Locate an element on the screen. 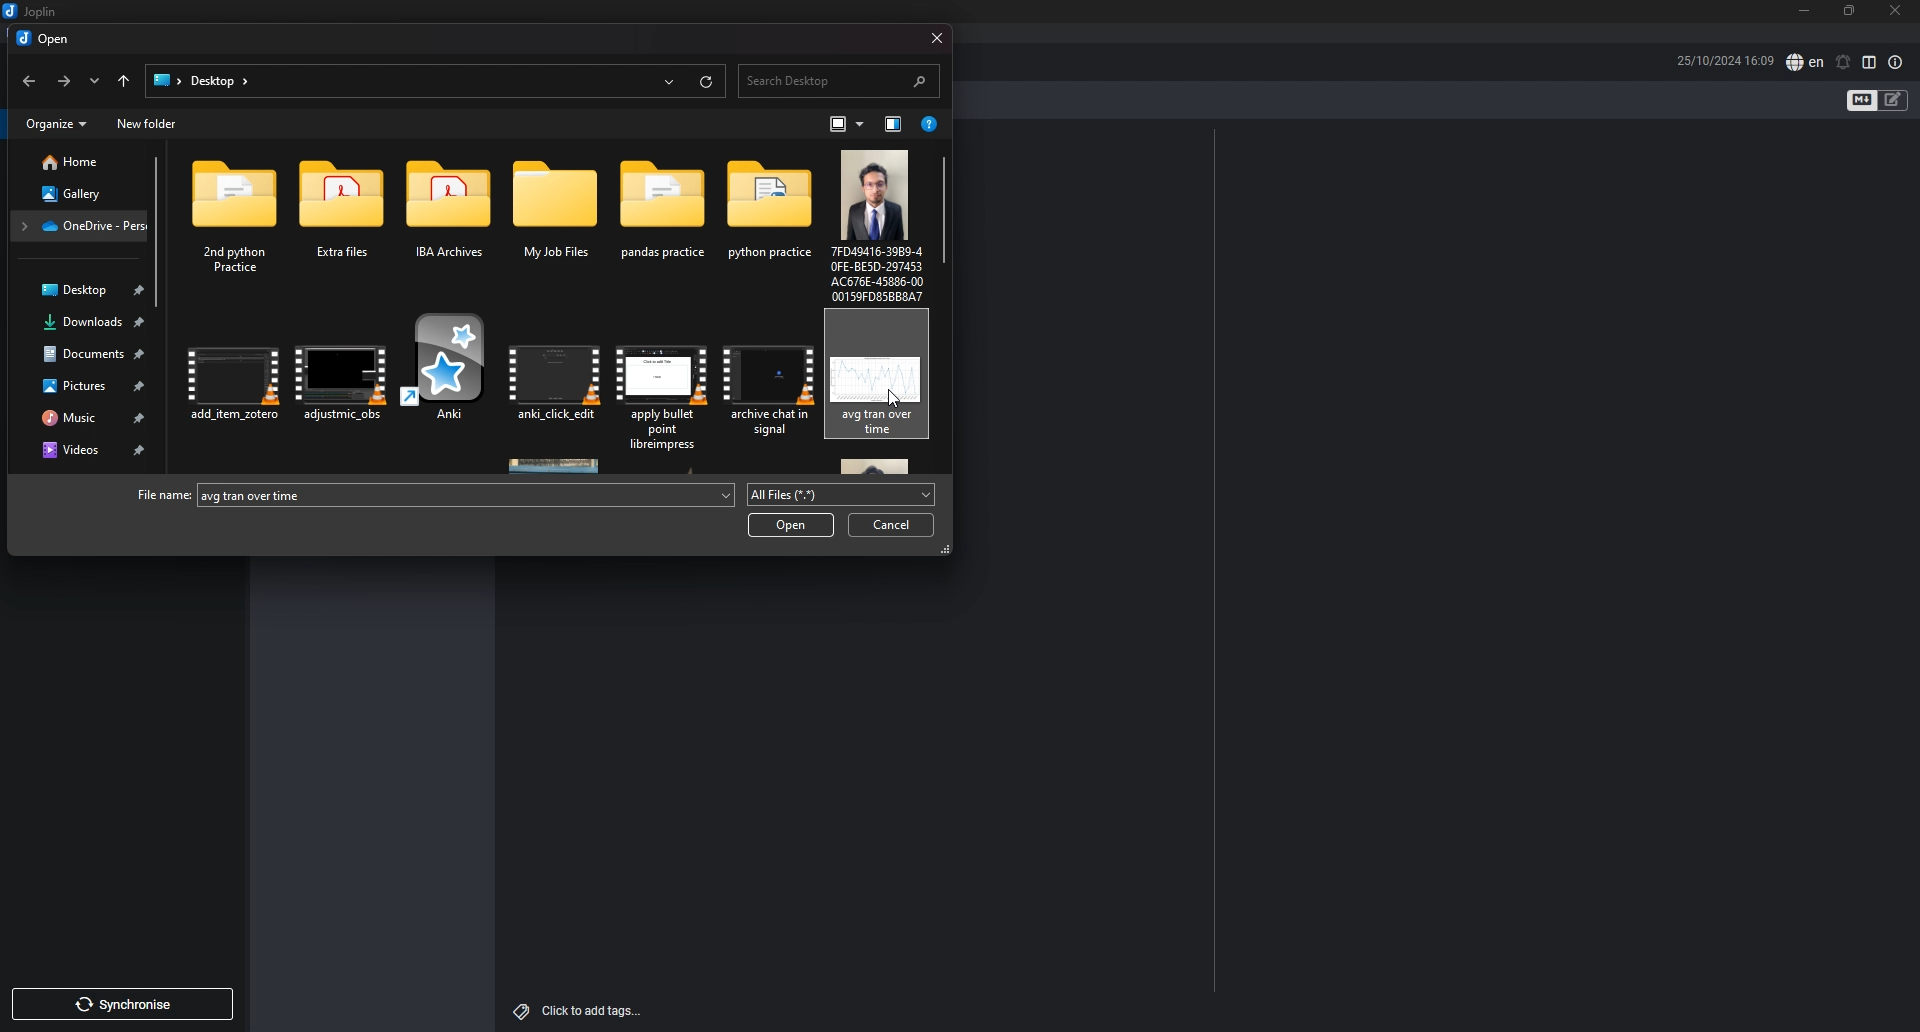  scroll bar is located at coordinates (161, 232).